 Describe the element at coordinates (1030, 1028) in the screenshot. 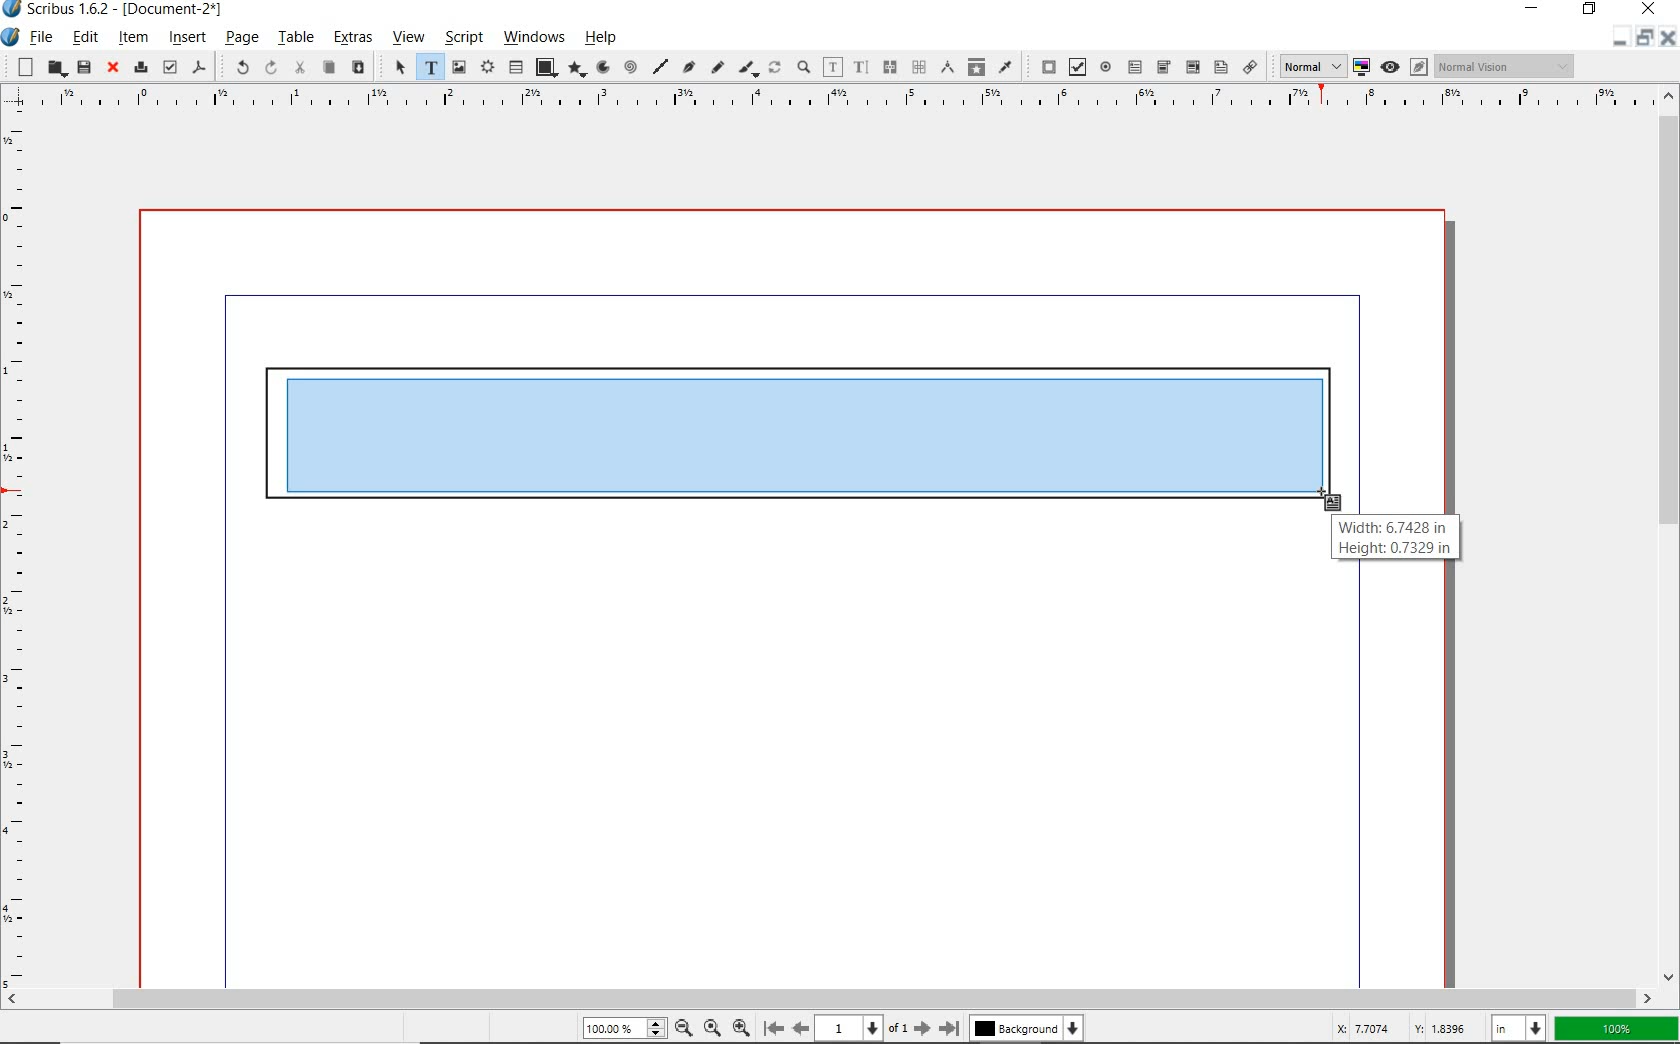

I see `background` at that location.